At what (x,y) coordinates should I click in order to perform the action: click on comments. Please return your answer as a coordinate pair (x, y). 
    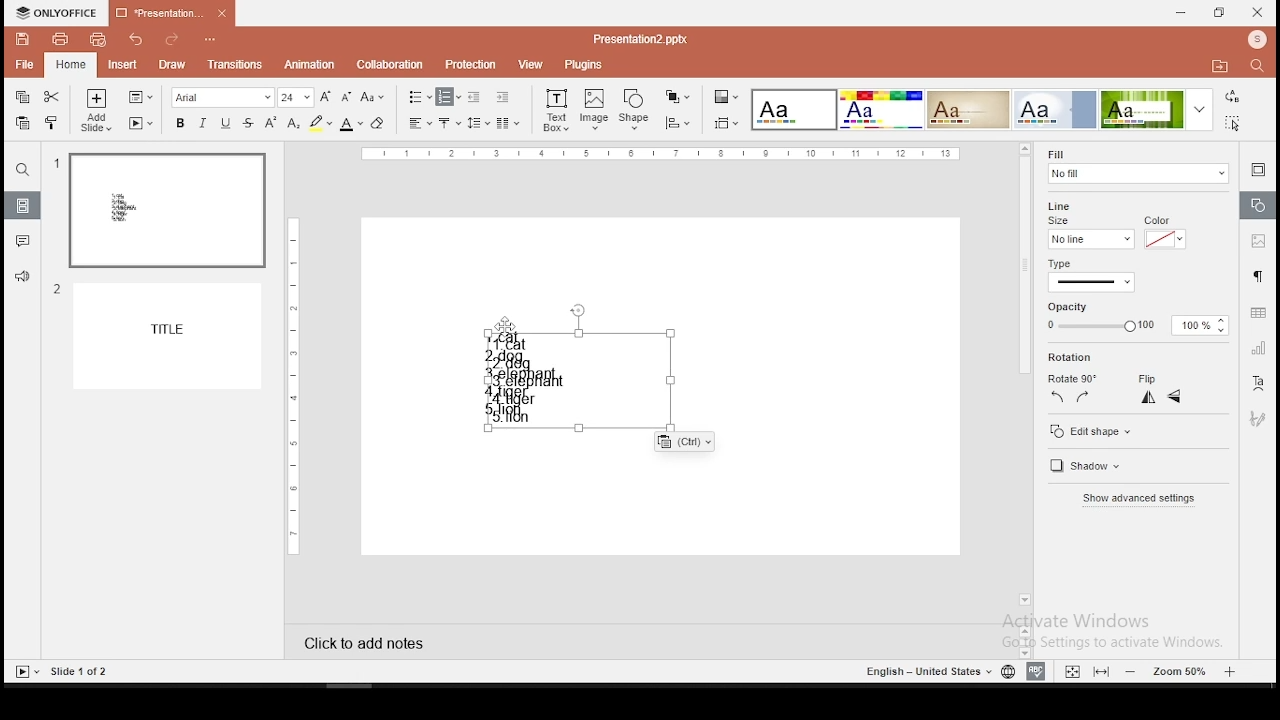
    Looking at the image, I should click on (20, 242).